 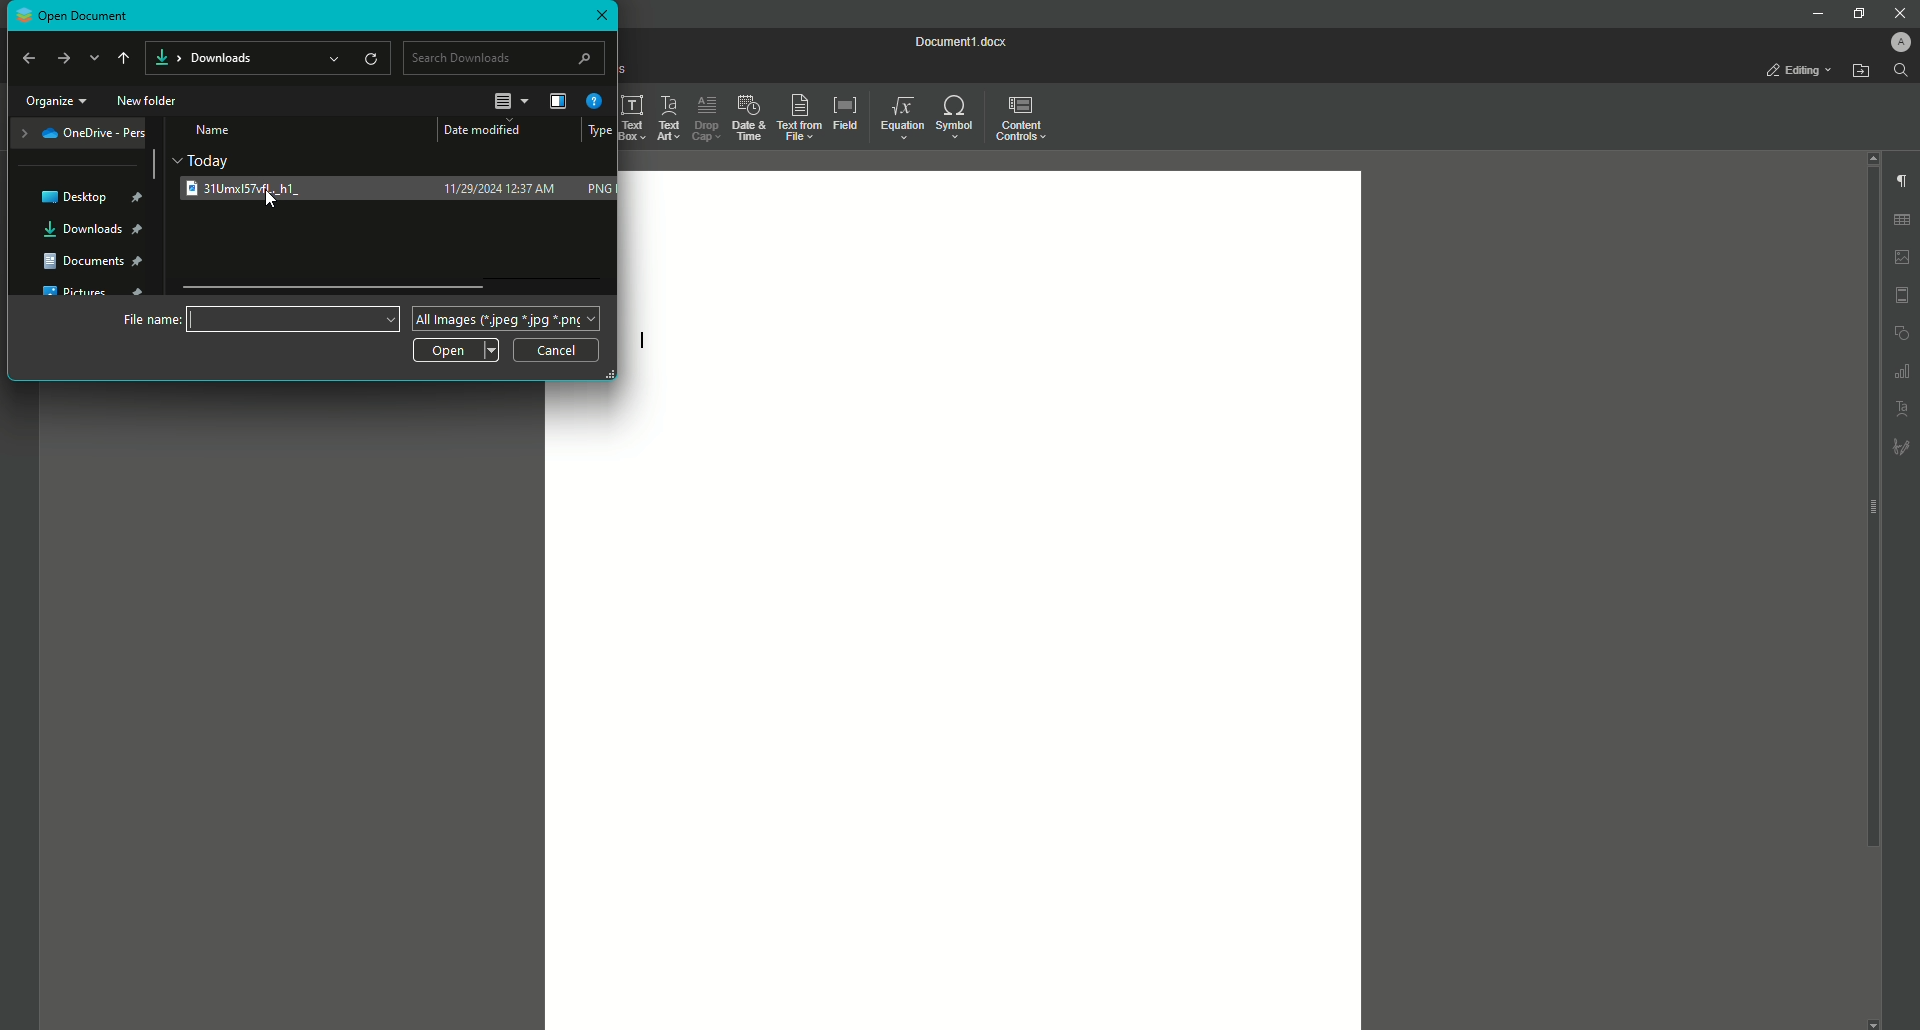 What do you see at coordinates (216, 130) in the screenshot?
I see `Name` at bounding box center [216, 130].